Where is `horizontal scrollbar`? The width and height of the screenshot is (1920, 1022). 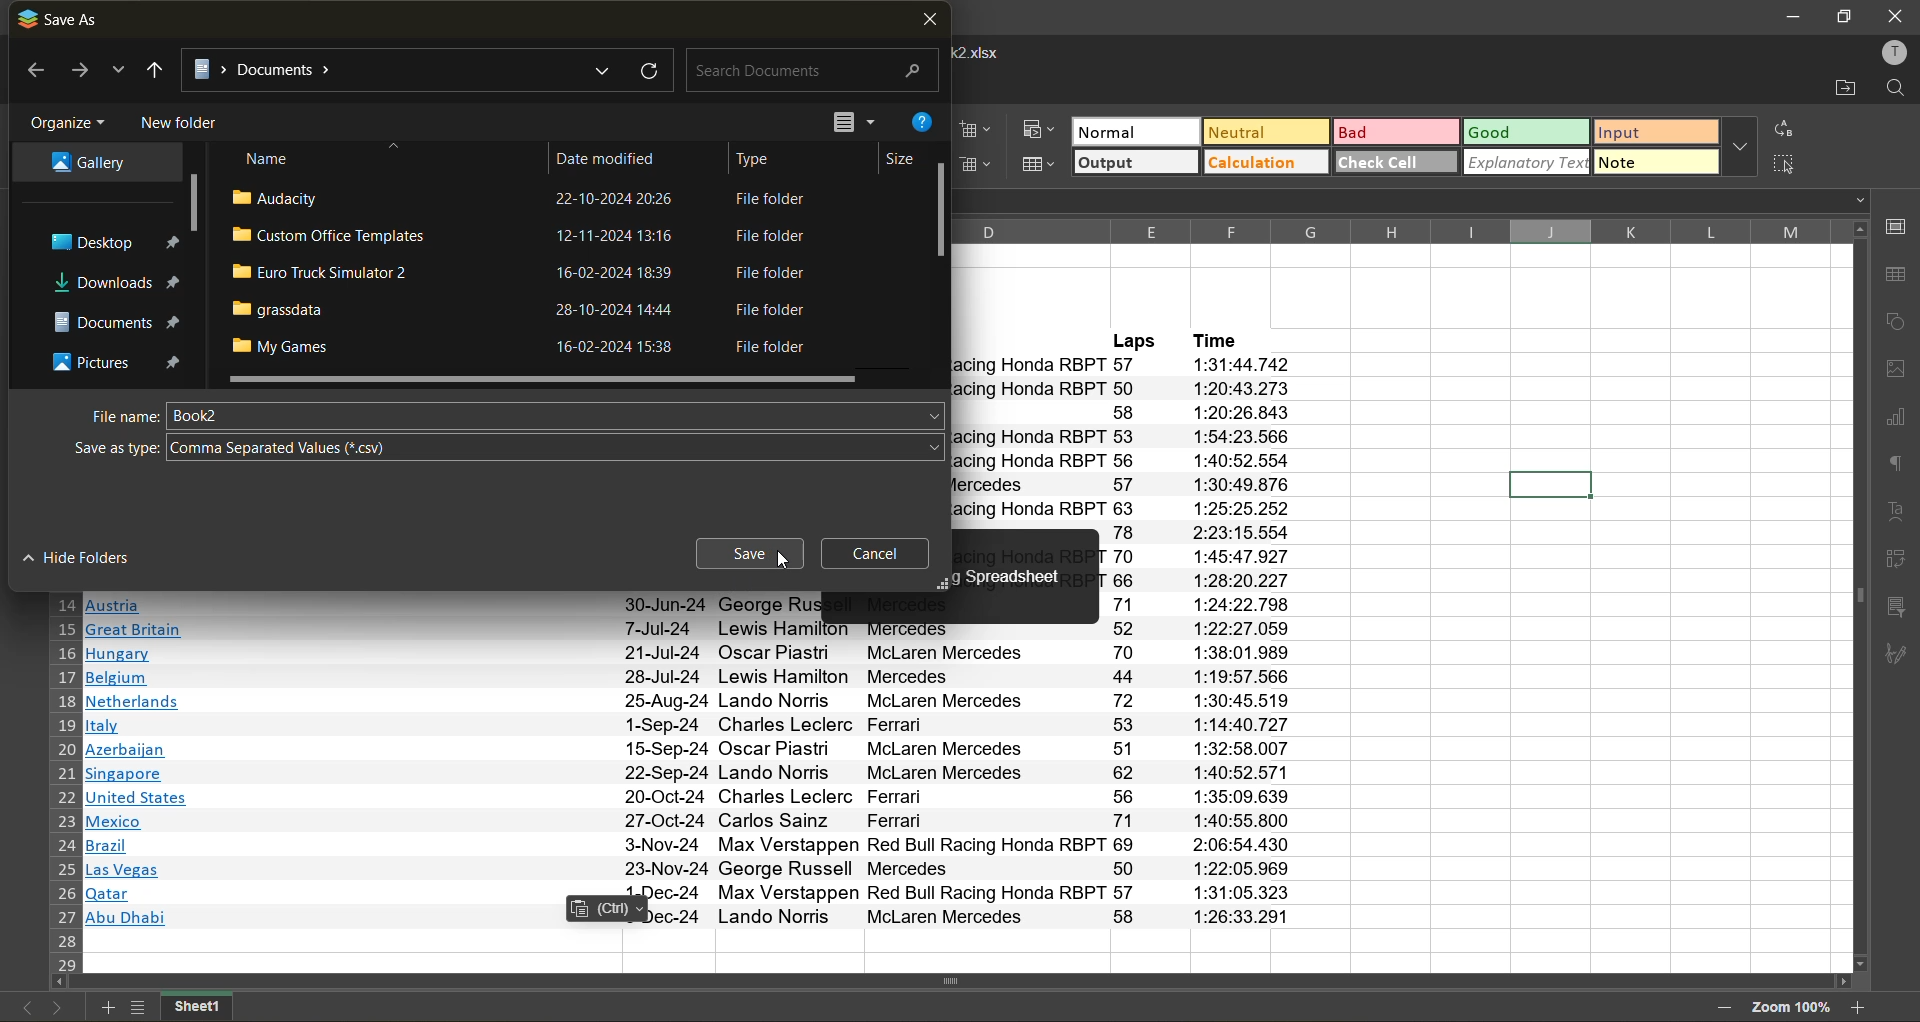
horizontal scrollbar is located at coordinates (948, 981).